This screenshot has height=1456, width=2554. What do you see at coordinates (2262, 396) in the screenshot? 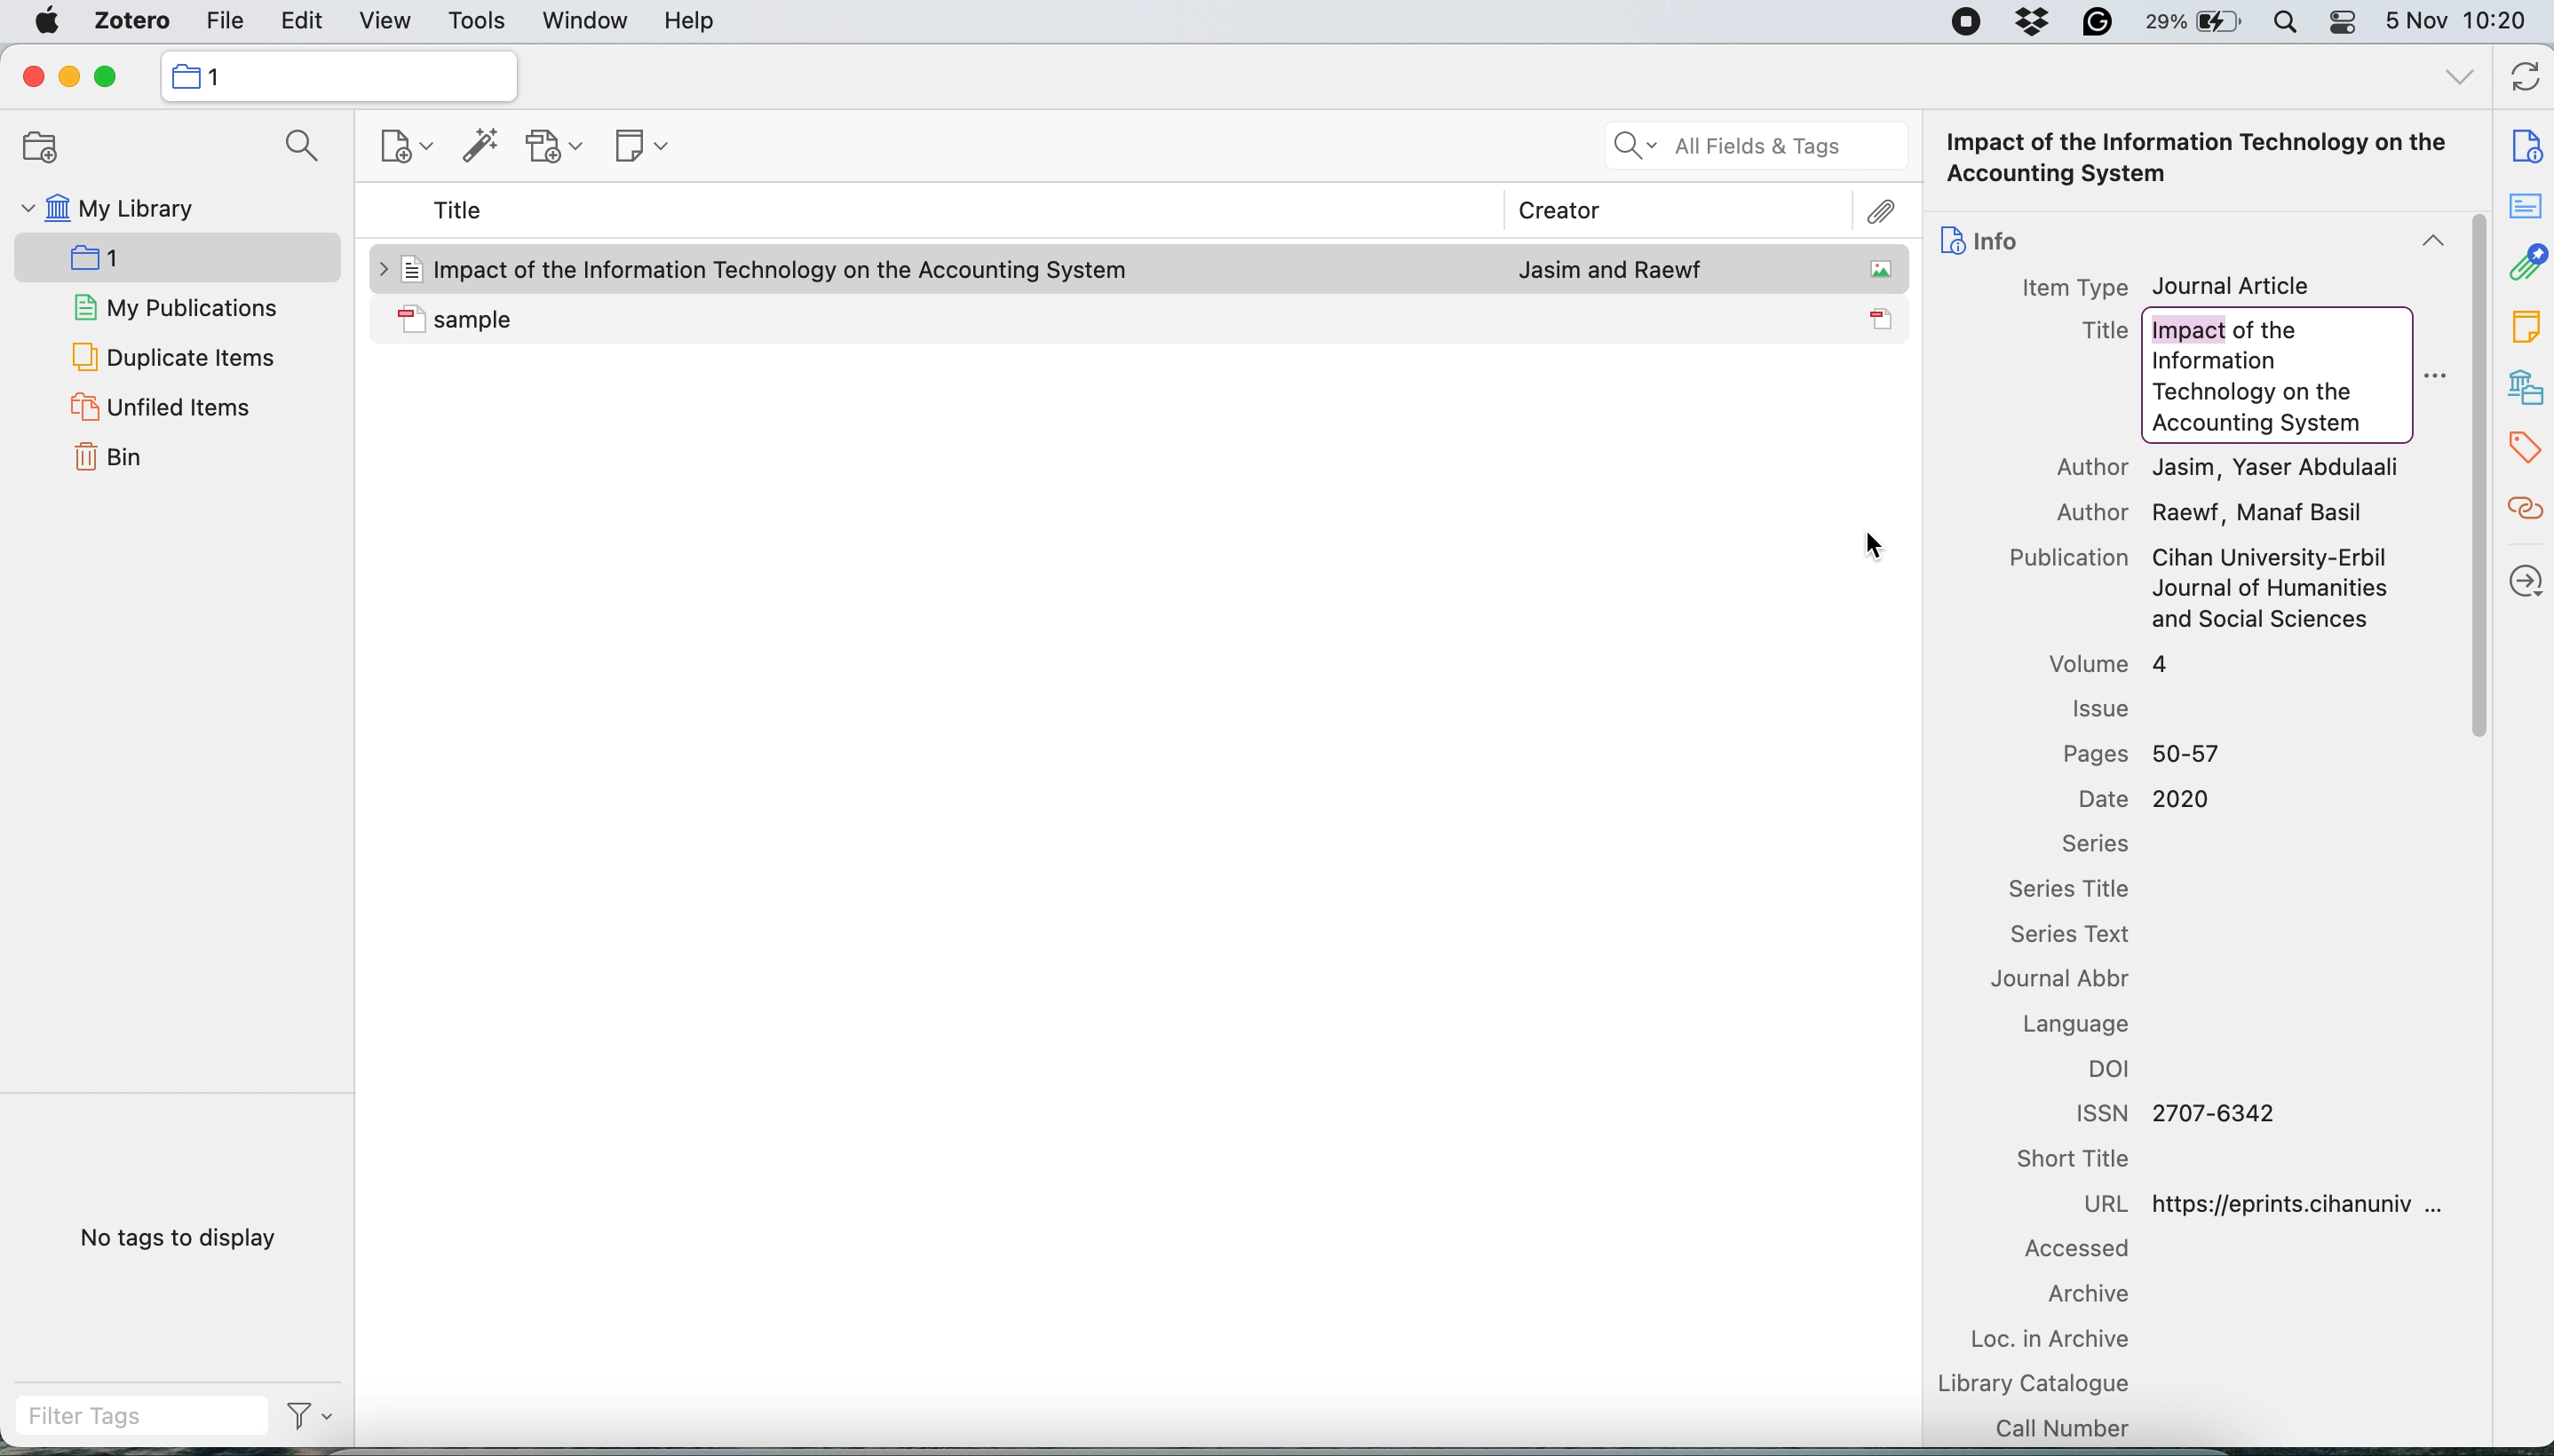
I see `Information Technology on the Accounting System` at bounding box center [2262, 396].